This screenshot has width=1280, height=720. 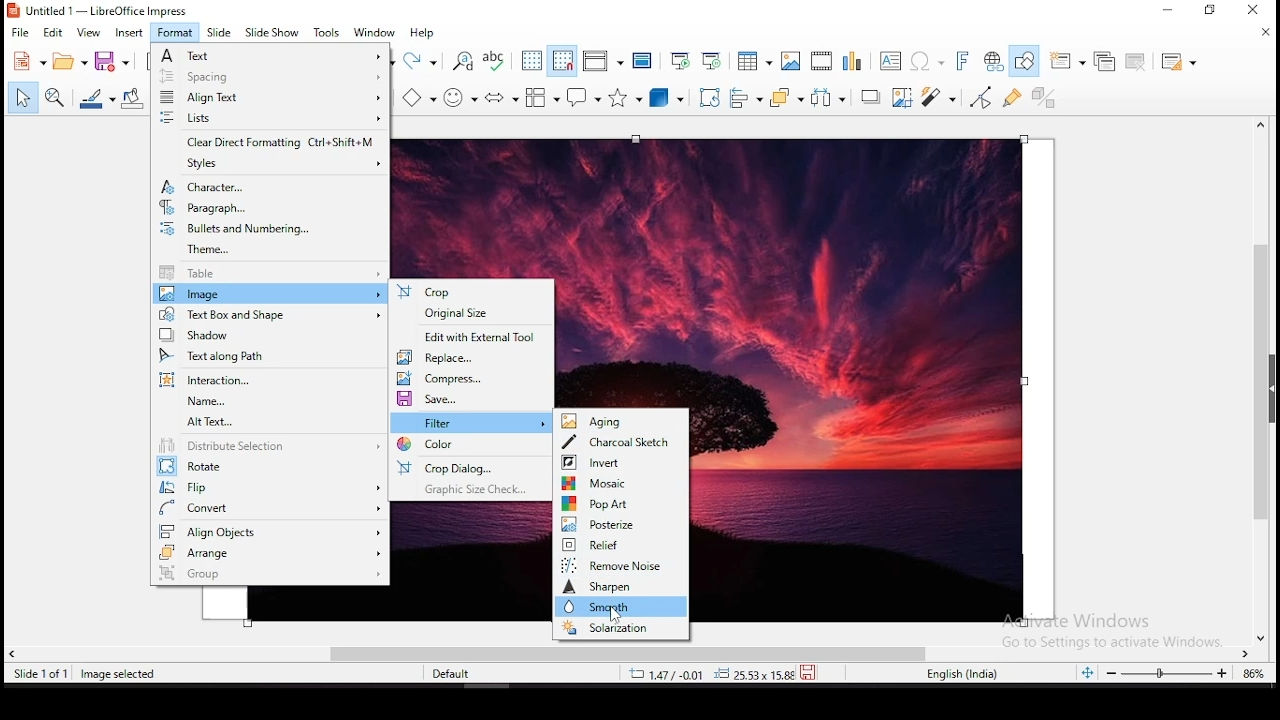 What do you see at coordinates (473, 422) in the screenshot?
I see `filter` at bounding box center [473, 422].